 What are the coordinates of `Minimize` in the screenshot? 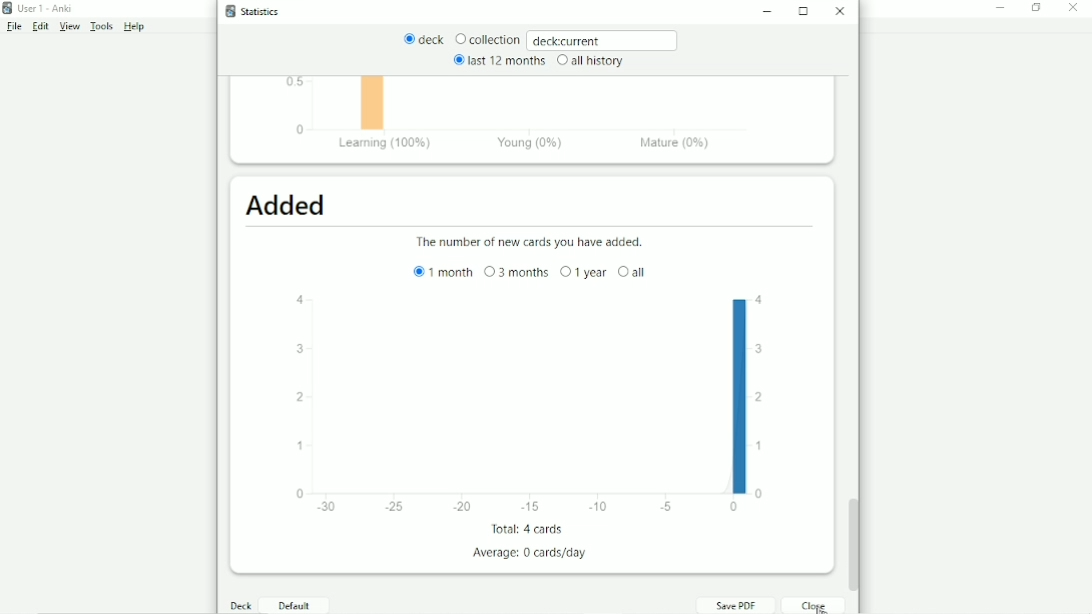 It's located at (771, 13).